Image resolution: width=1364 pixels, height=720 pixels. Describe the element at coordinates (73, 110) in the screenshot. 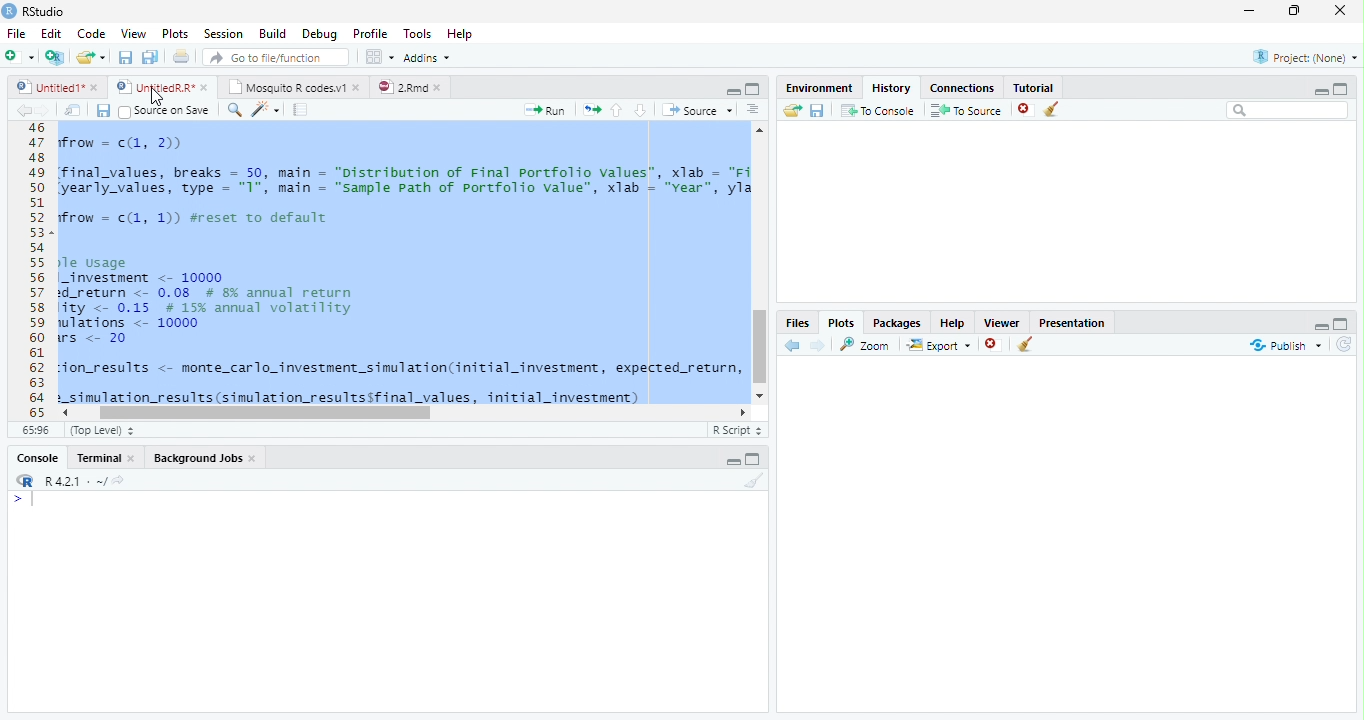

I see `Open in new window` at that location.